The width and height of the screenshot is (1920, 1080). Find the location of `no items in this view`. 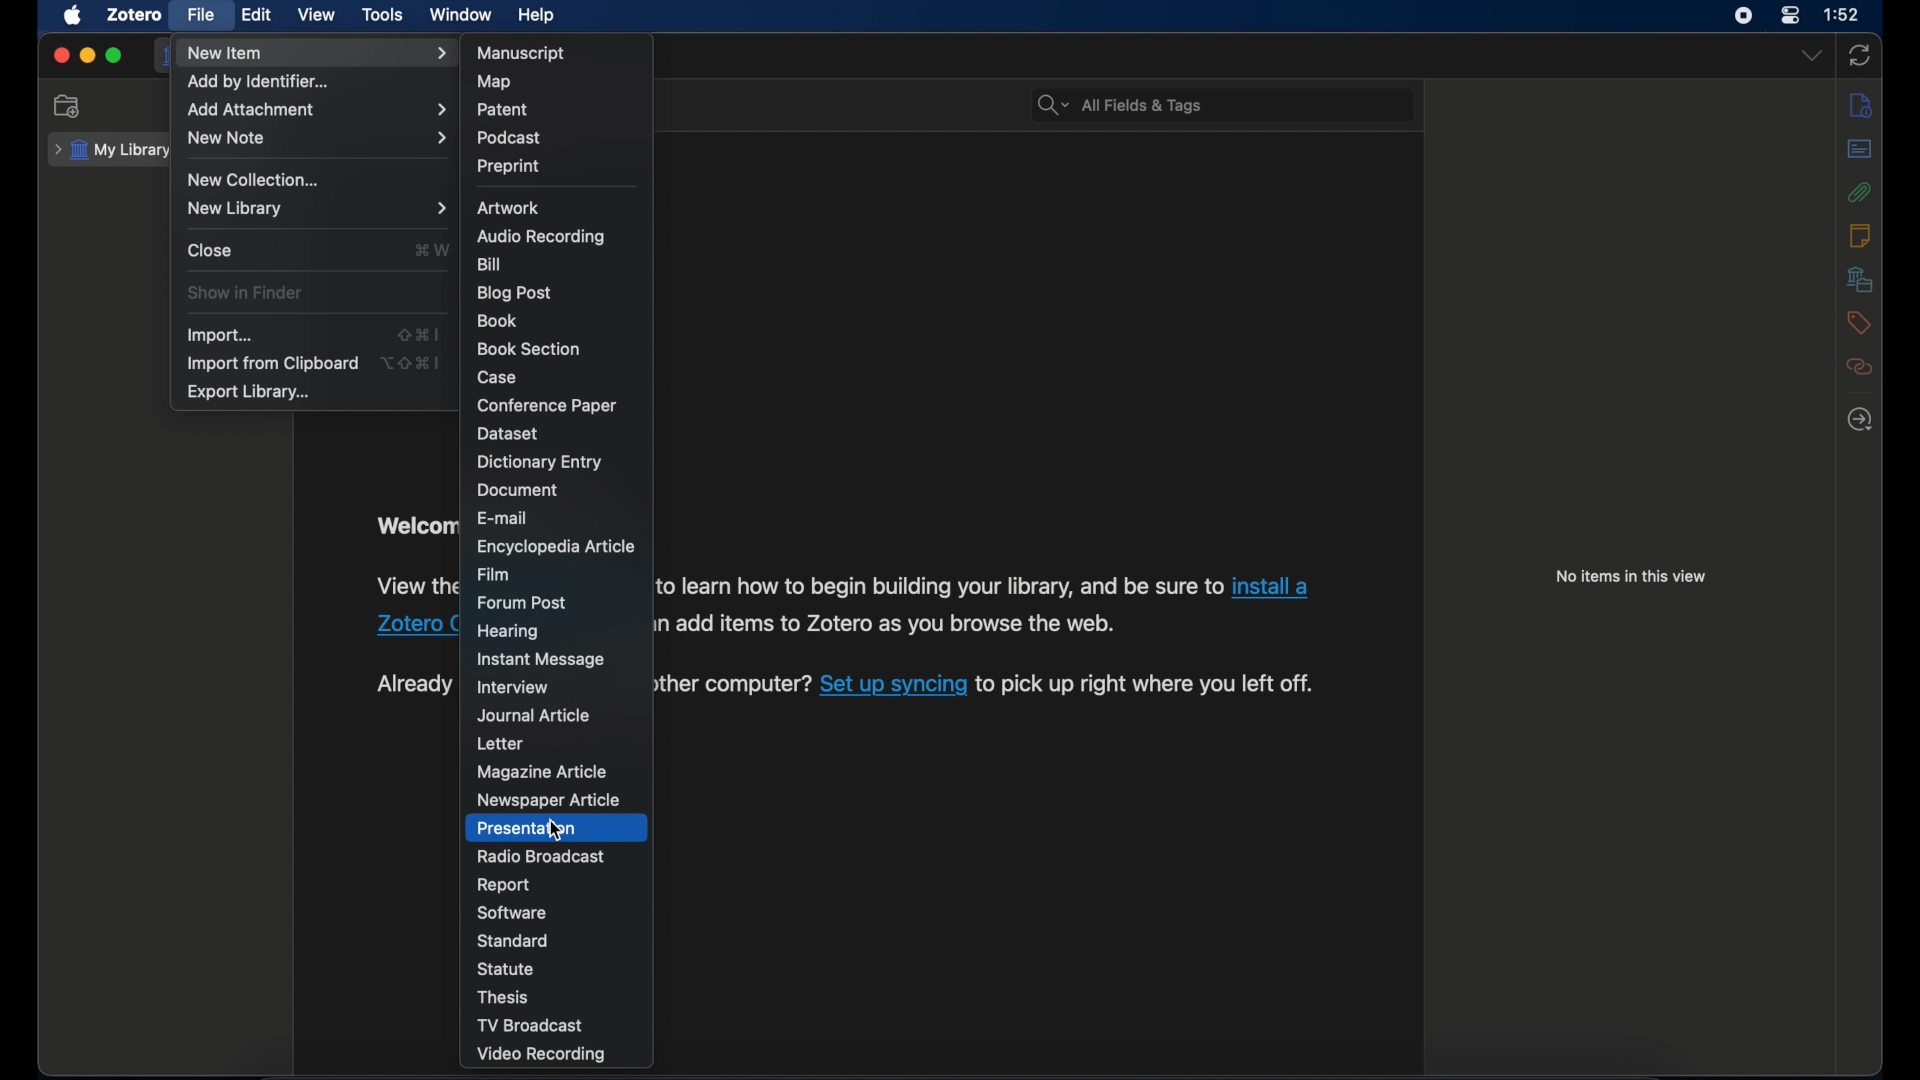

no items in this view is located at coordinates (1631, 578).